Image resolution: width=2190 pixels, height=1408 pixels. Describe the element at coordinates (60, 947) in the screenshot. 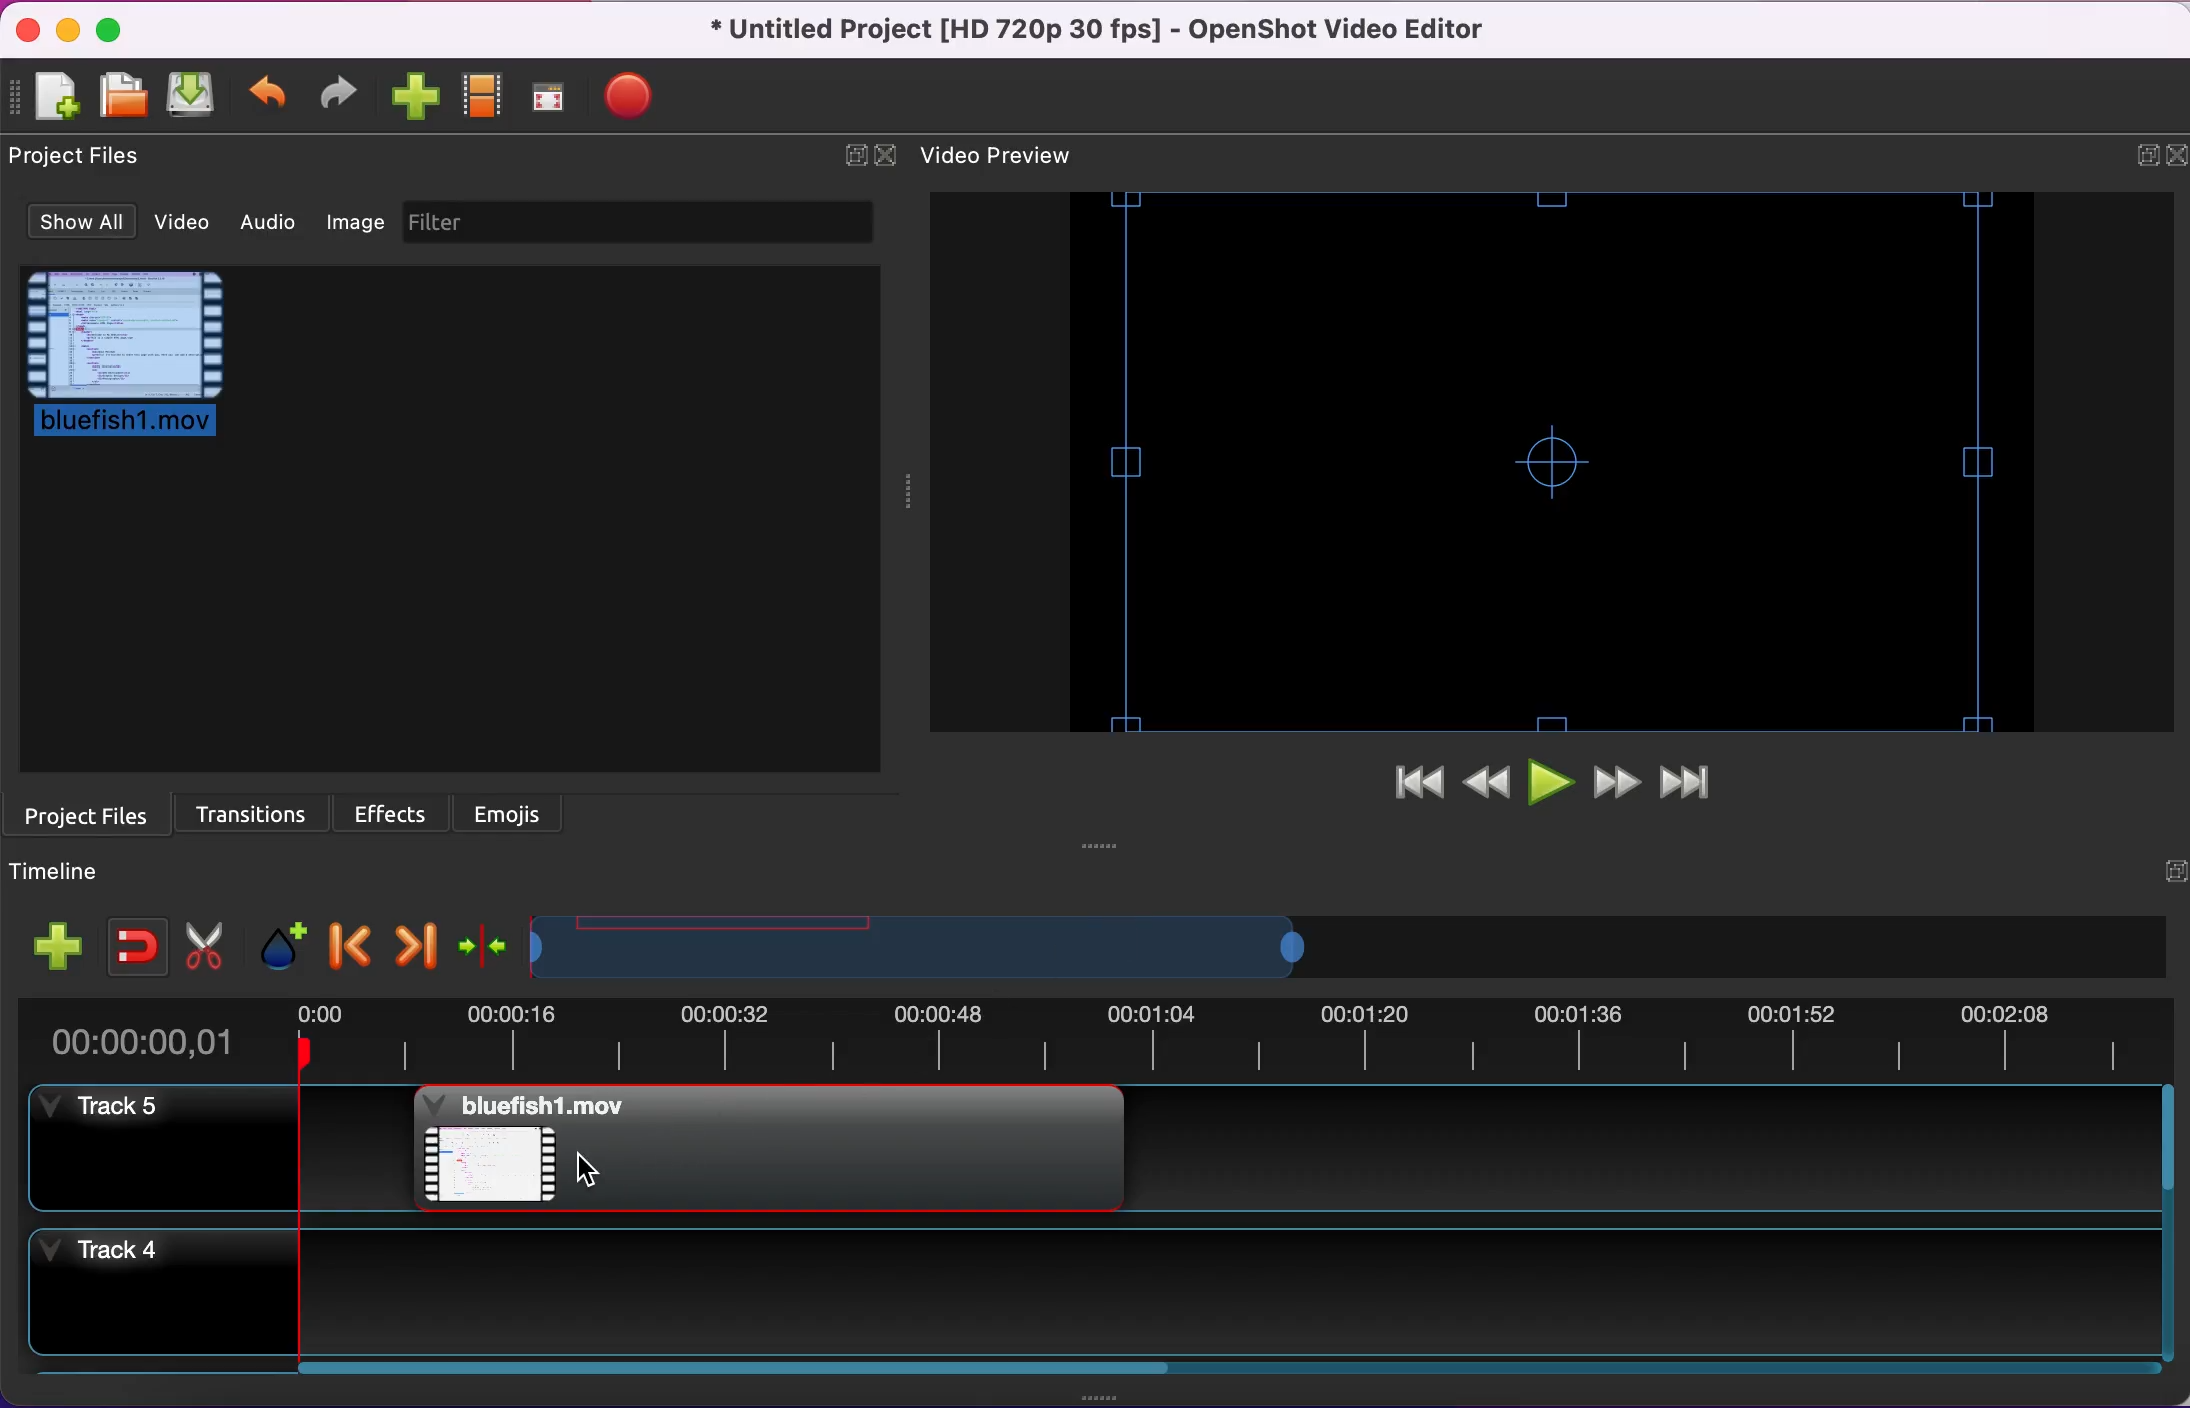

I see `add track` at that location.